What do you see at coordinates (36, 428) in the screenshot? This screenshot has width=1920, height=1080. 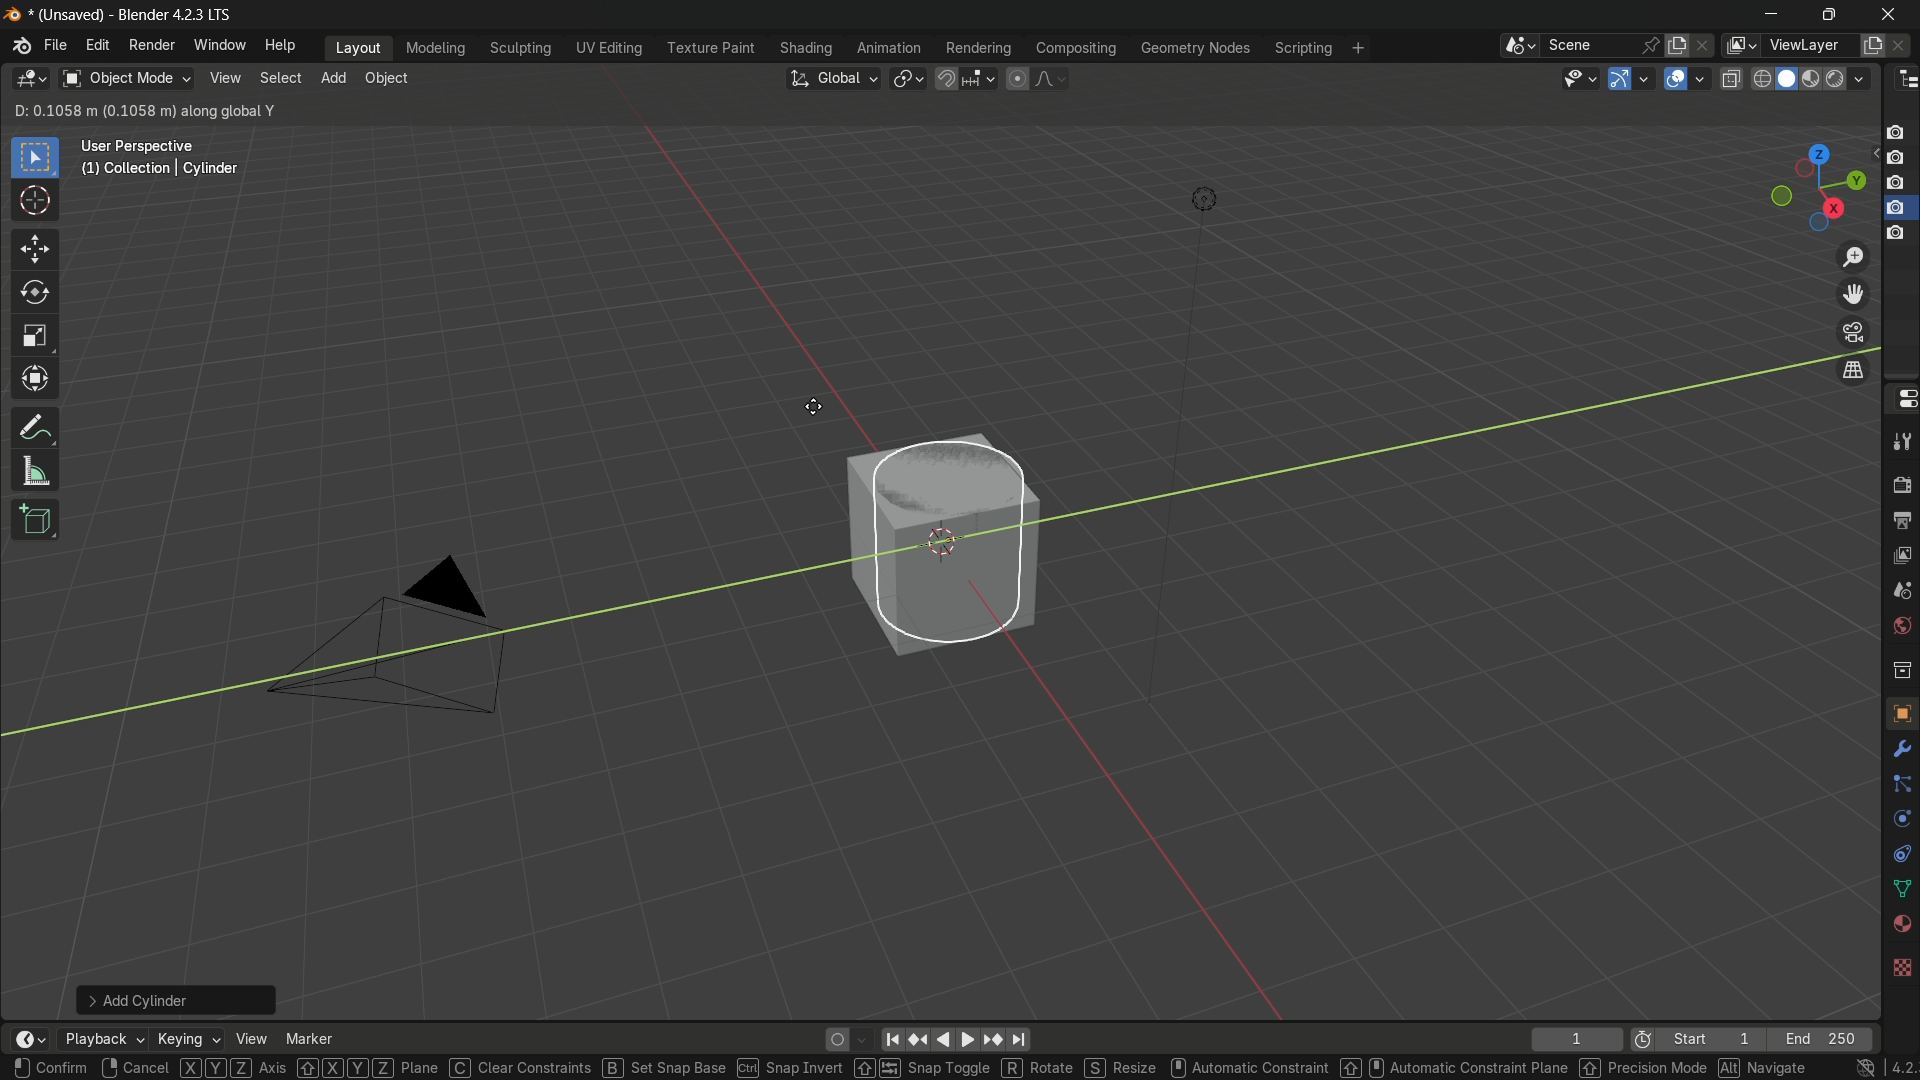 I see `annotate` at bounding box center [36, 428].